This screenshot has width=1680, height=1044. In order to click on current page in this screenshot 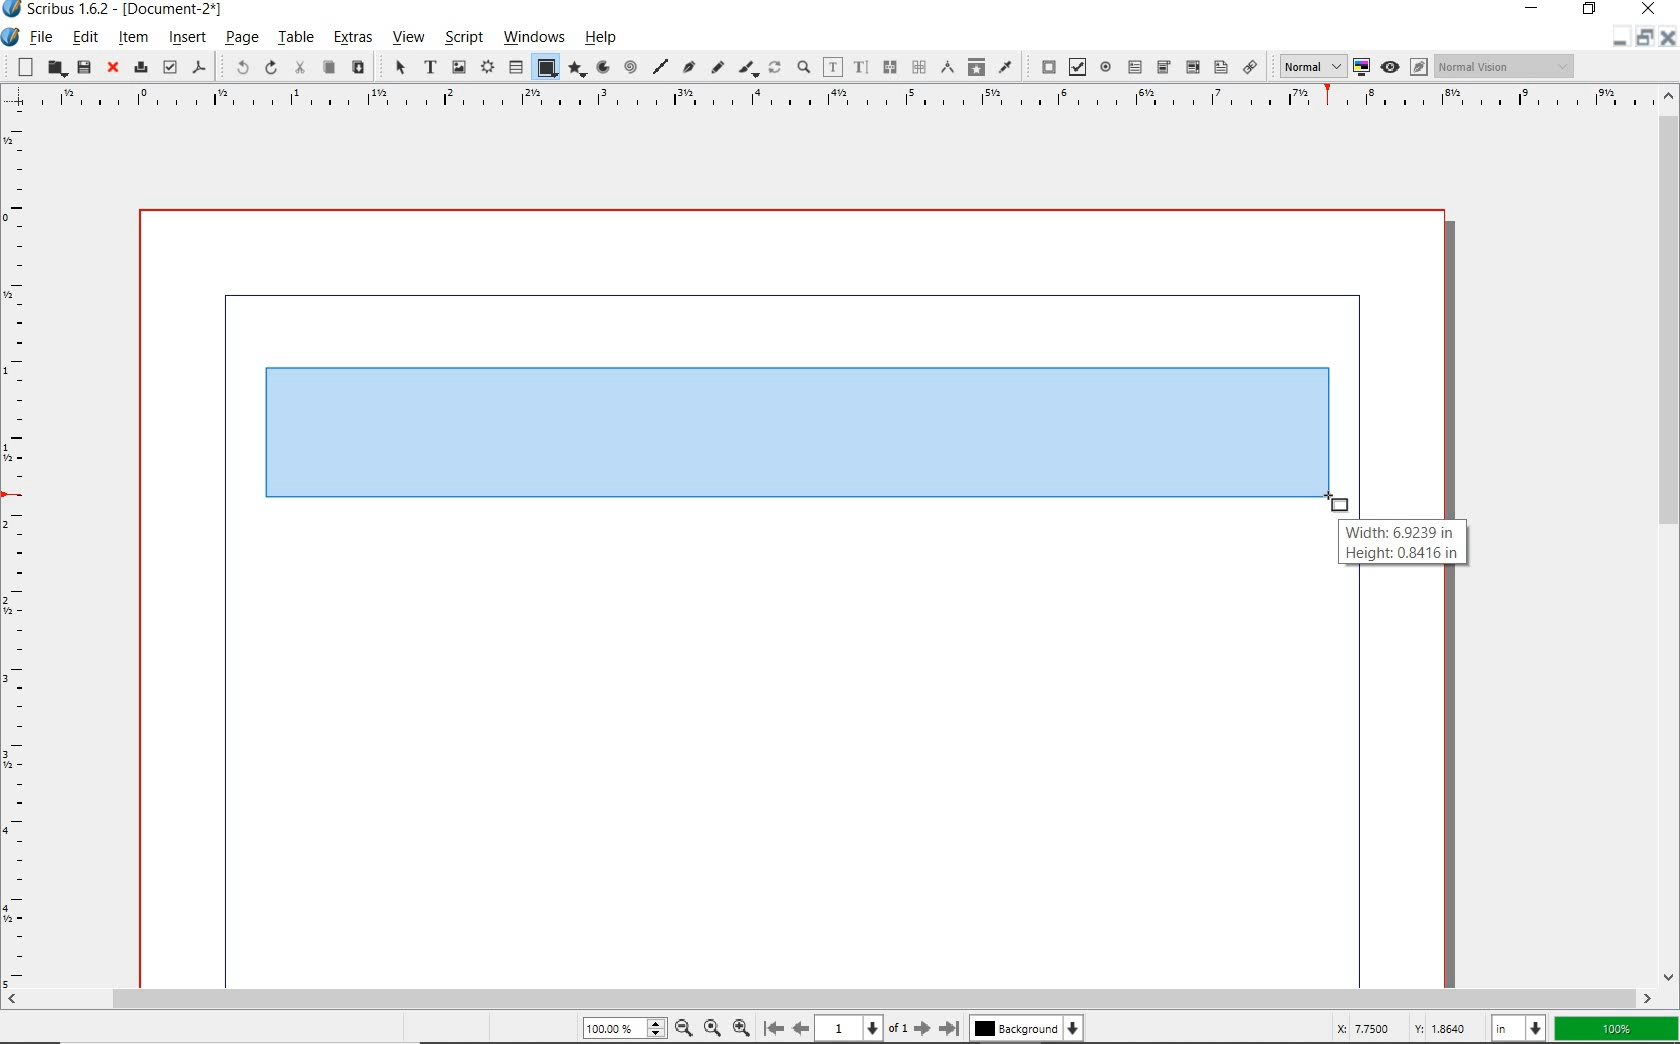, I will do `click(862, 1028)`.